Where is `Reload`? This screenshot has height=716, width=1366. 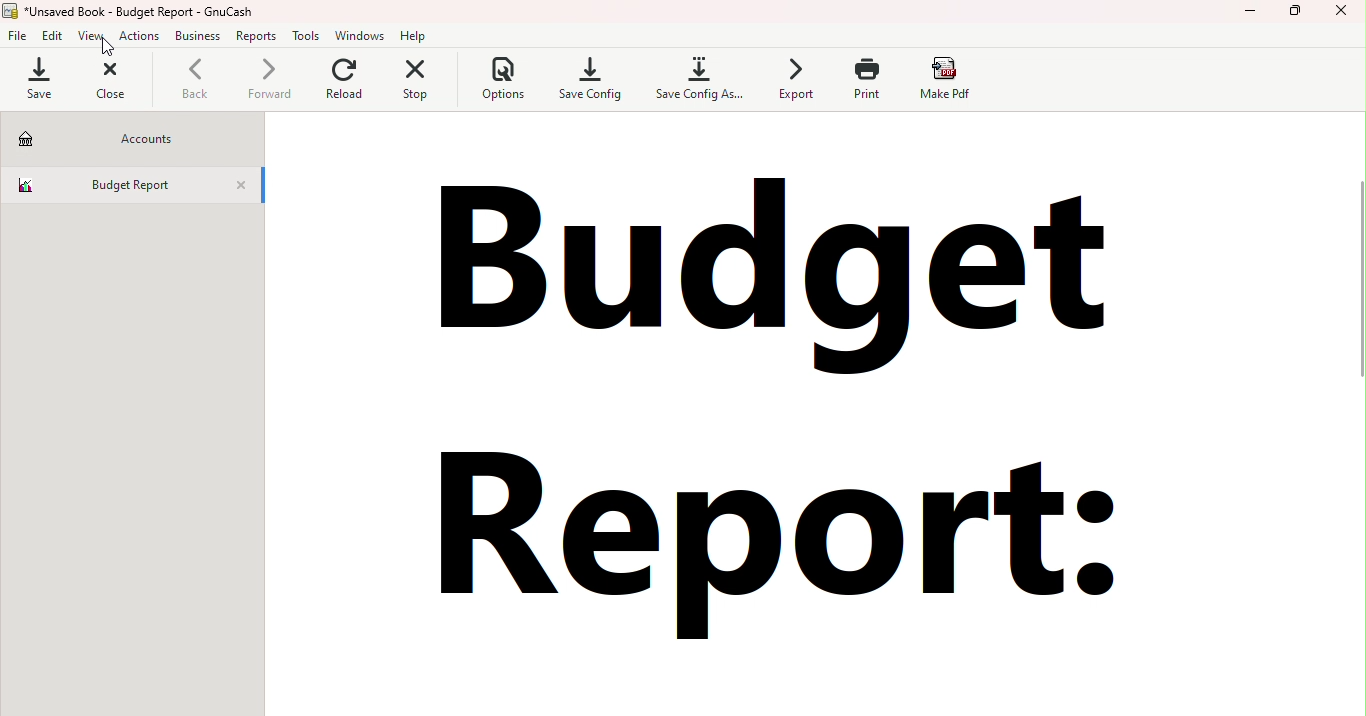 Reload is located at coordinates (352, 87).